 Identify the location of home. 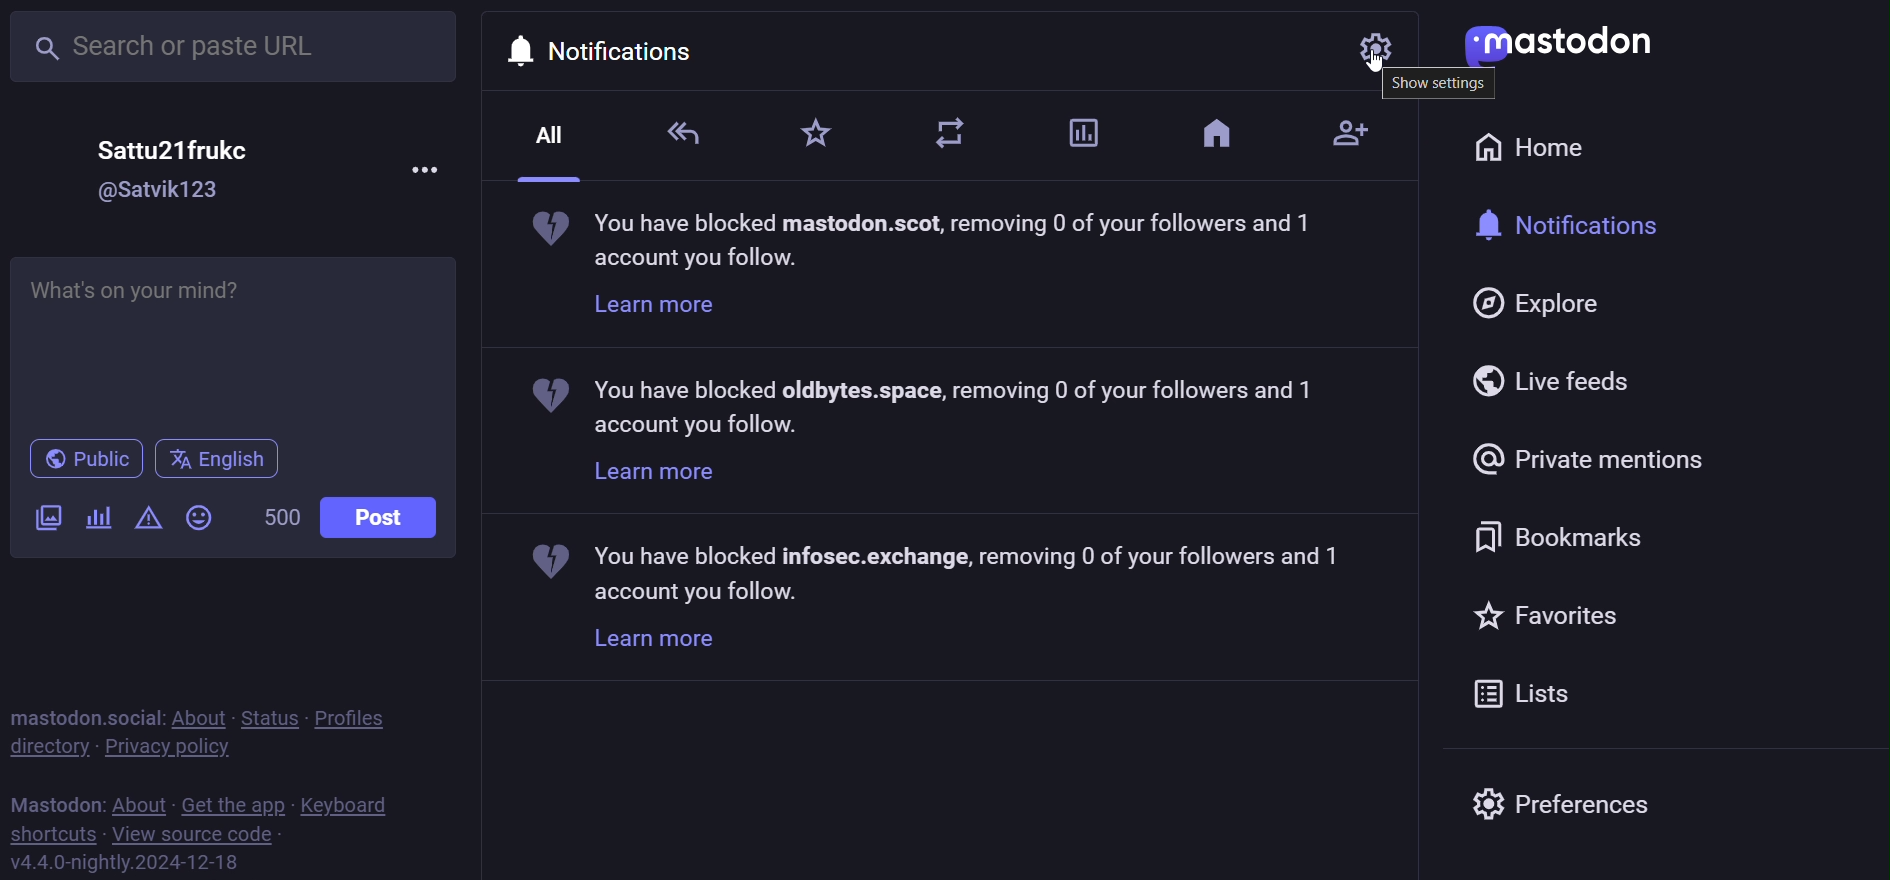
(1544, 148).